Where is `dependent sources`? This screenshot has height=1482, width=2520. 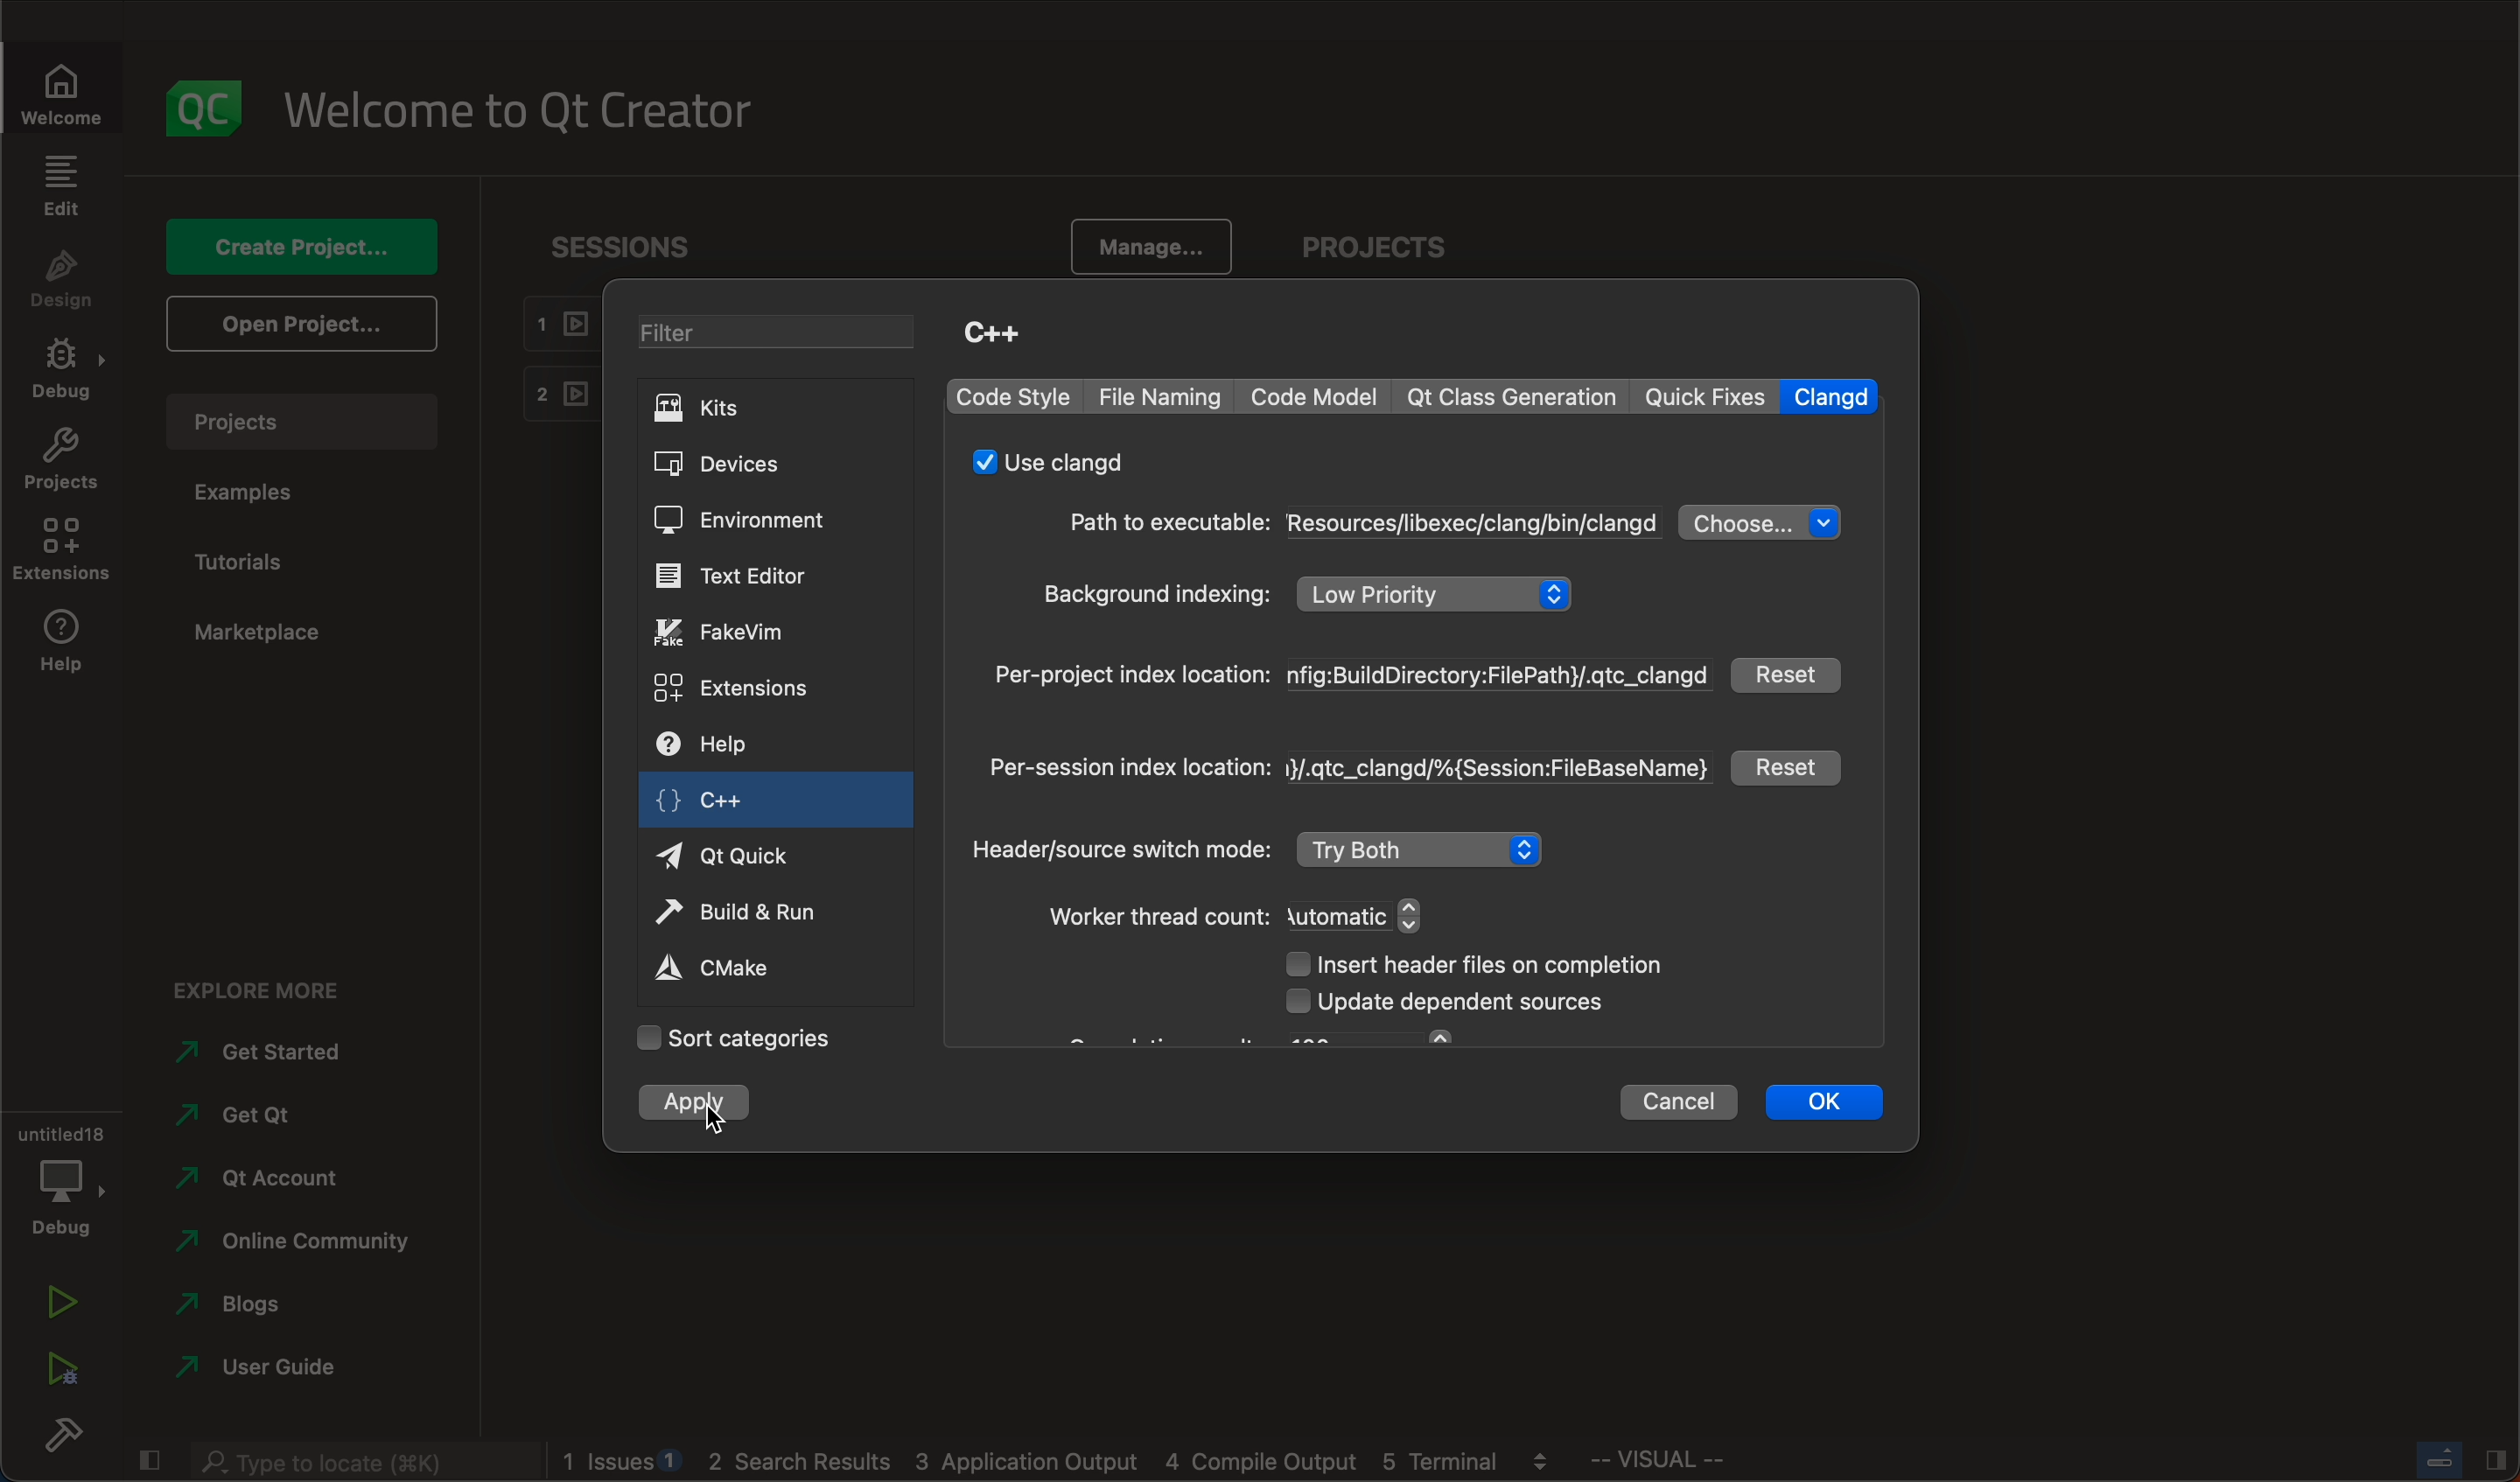
dependent sources is located at coordinates (1450, 1004).